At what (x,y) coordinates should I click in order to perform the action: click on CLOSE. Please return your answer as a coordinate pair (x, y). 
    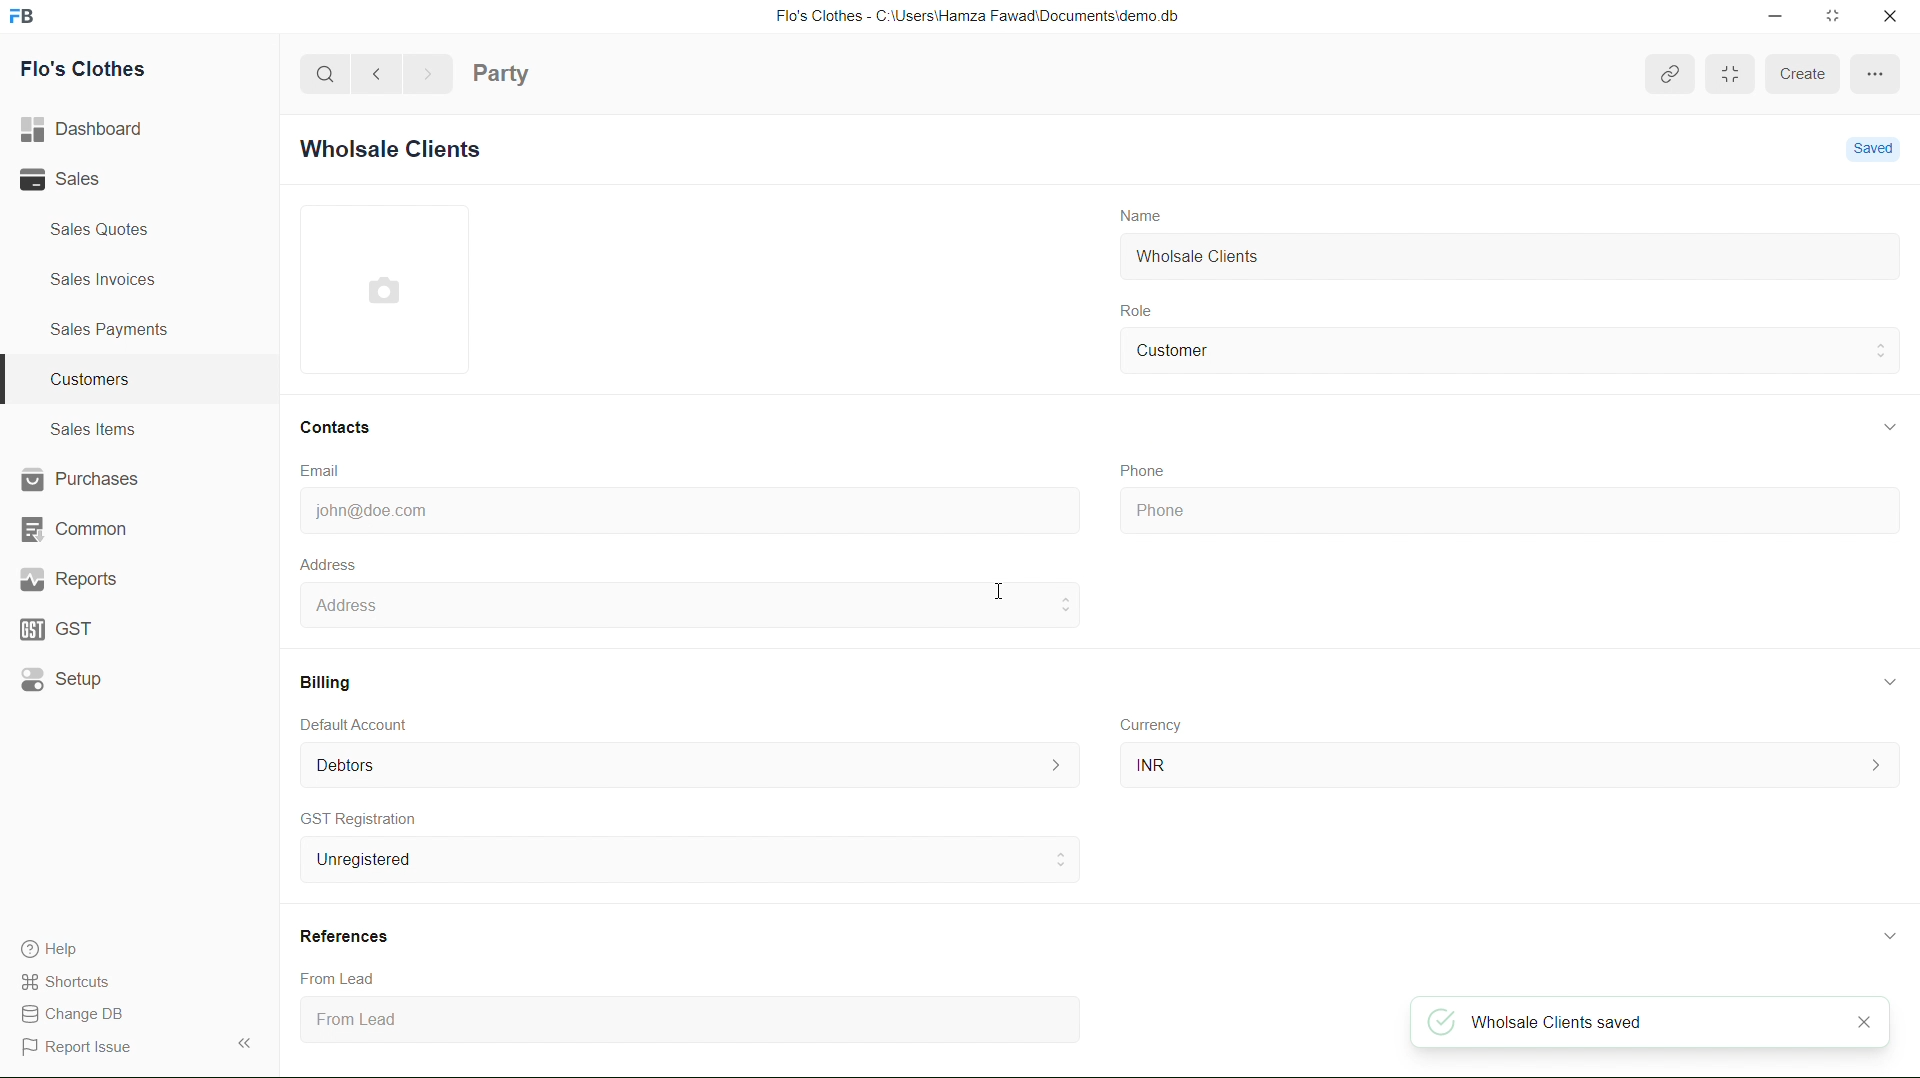
    Looking at the image, I should click on (1838, 1023).